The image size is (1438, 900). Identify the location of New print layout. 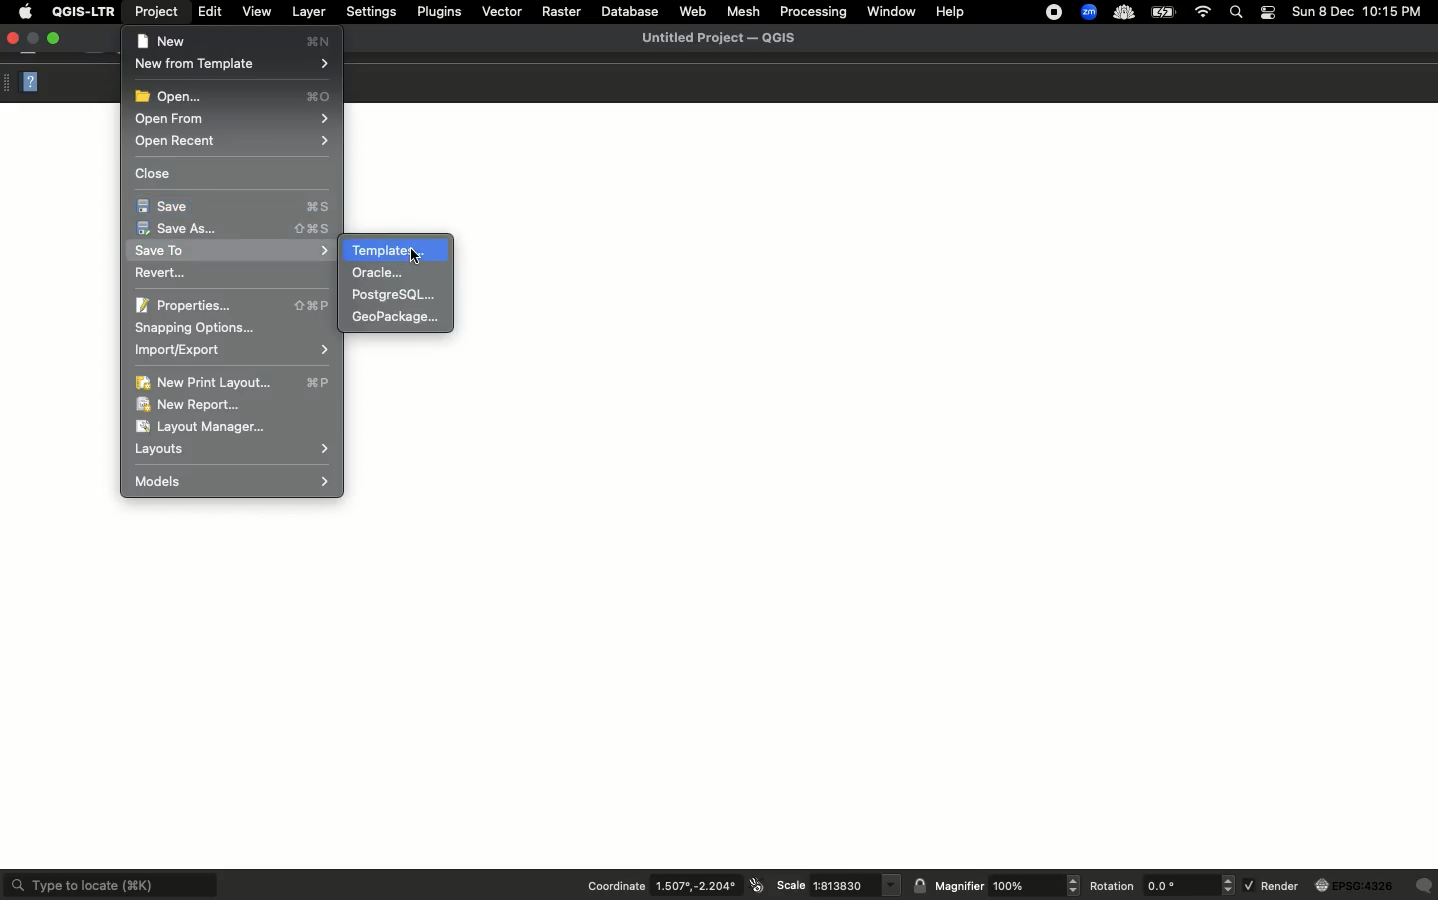
(234, 382).